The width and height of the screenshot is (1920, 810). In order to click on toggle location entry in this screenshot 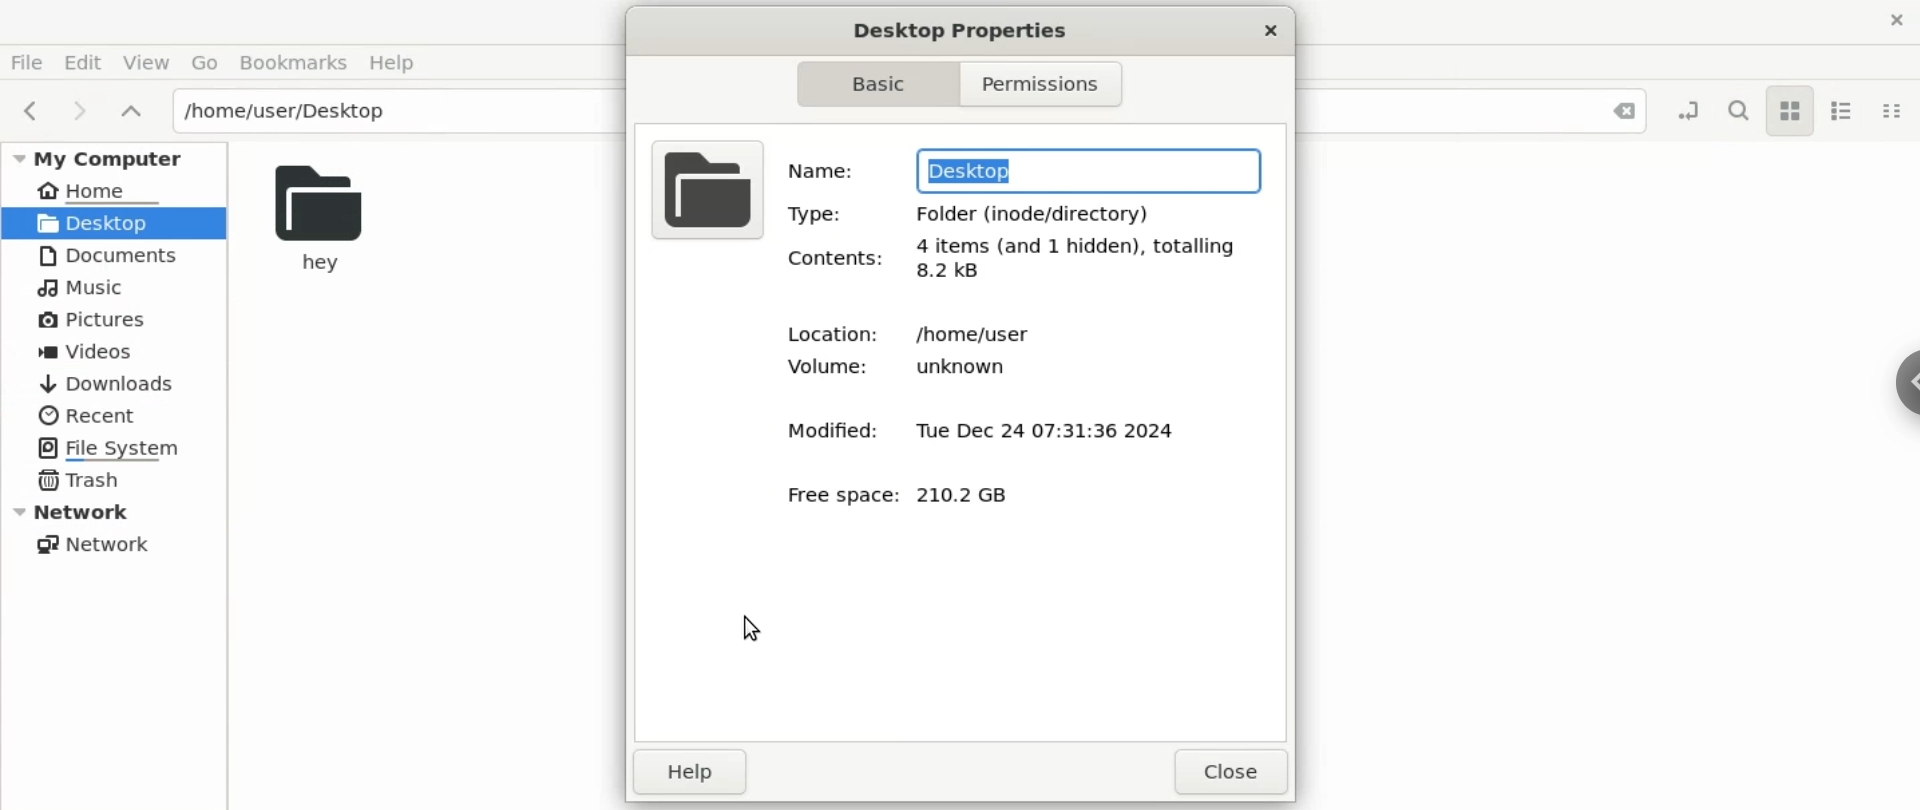, I will do `click(1689, 114)`.